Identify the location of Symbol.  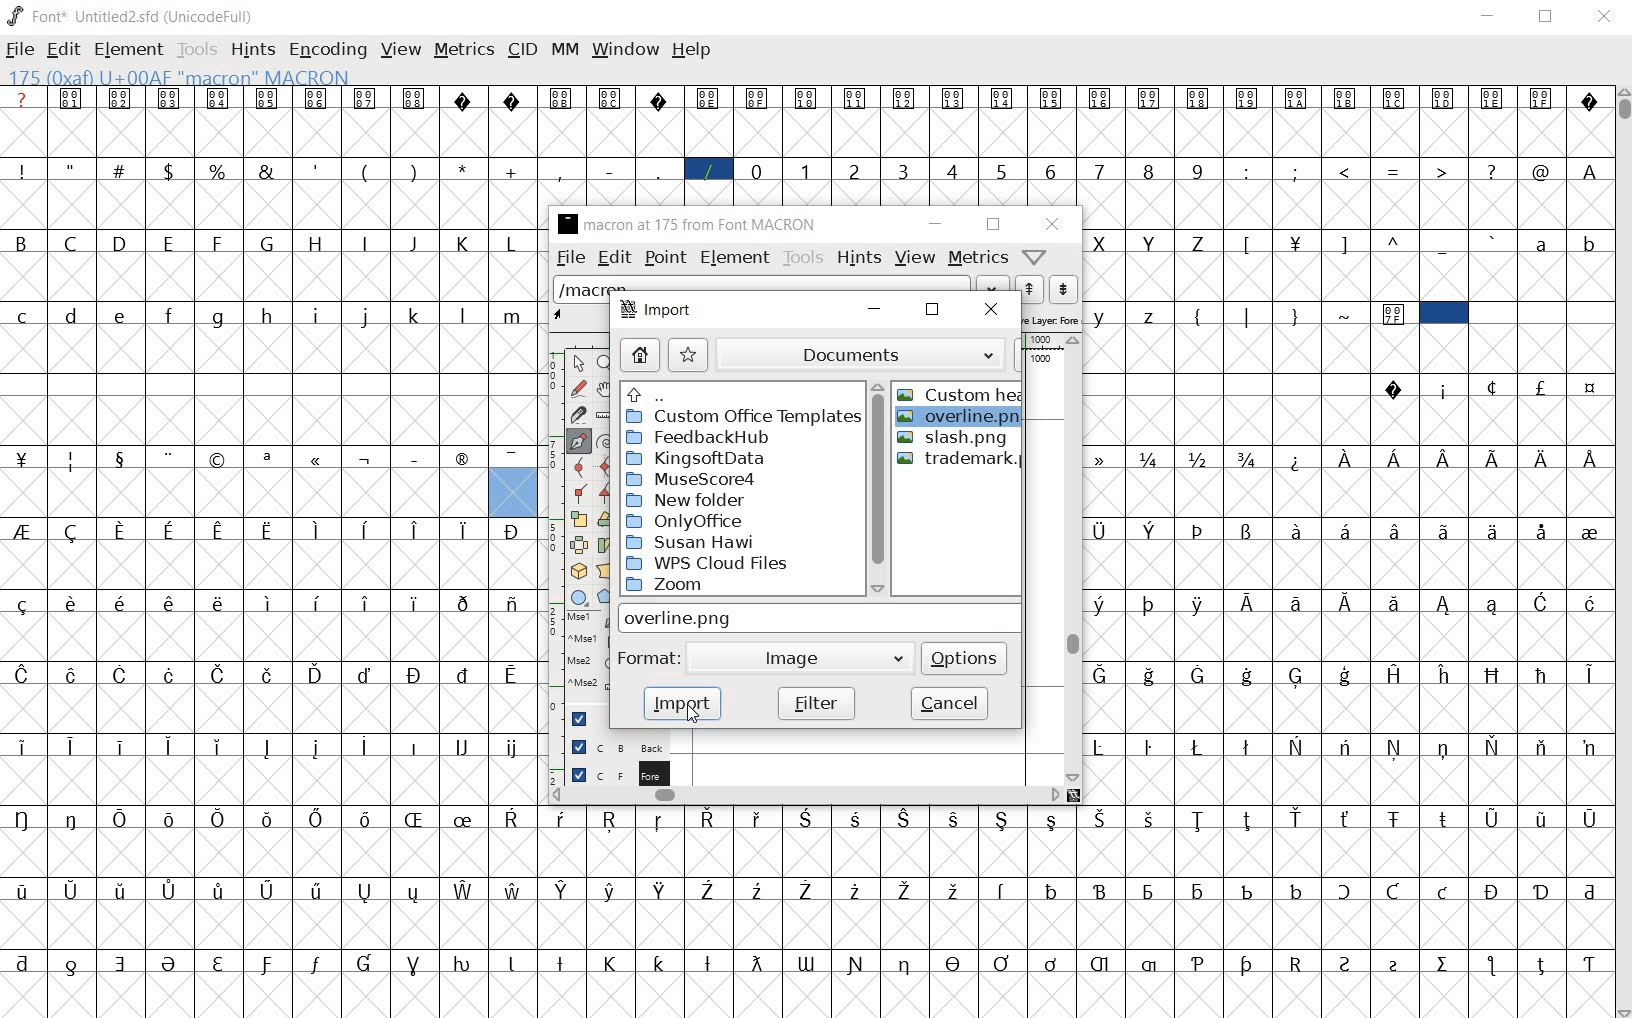
(1587, 676).